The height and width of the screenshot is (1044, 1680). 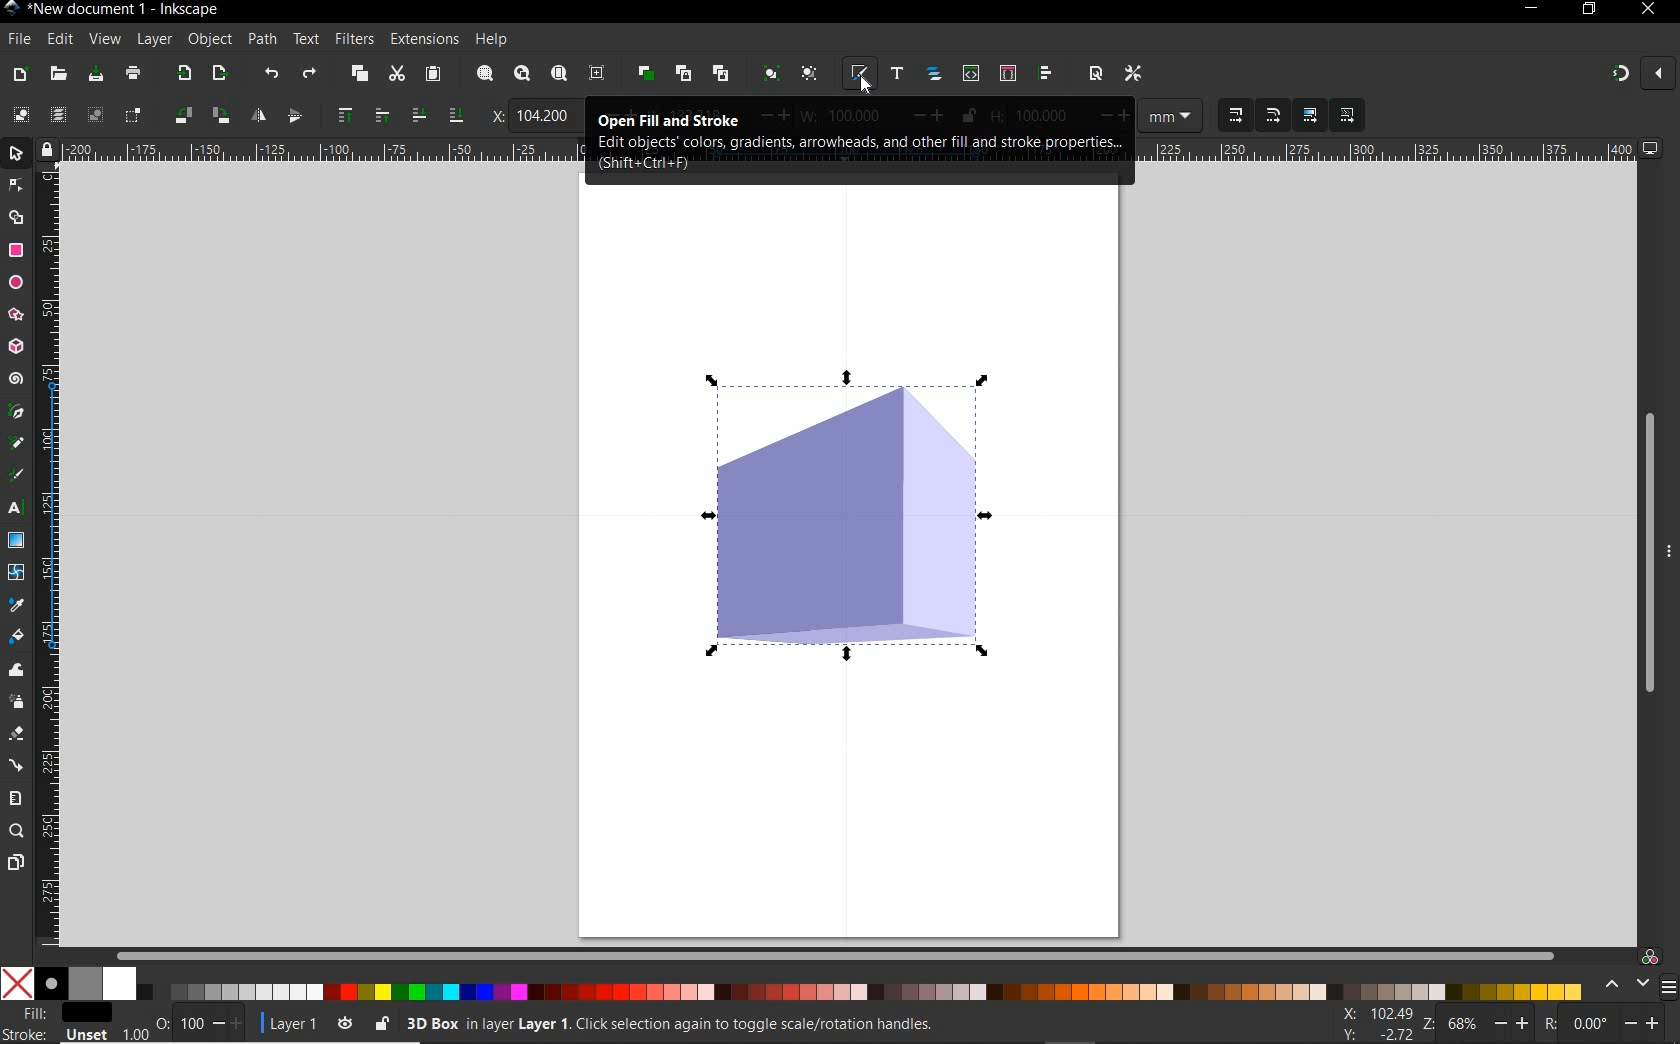 What do you see at coordinates (855, 140) in the screenshot?
I see `OPEN FILL AND STROKE` at bounding box center [855, 140].